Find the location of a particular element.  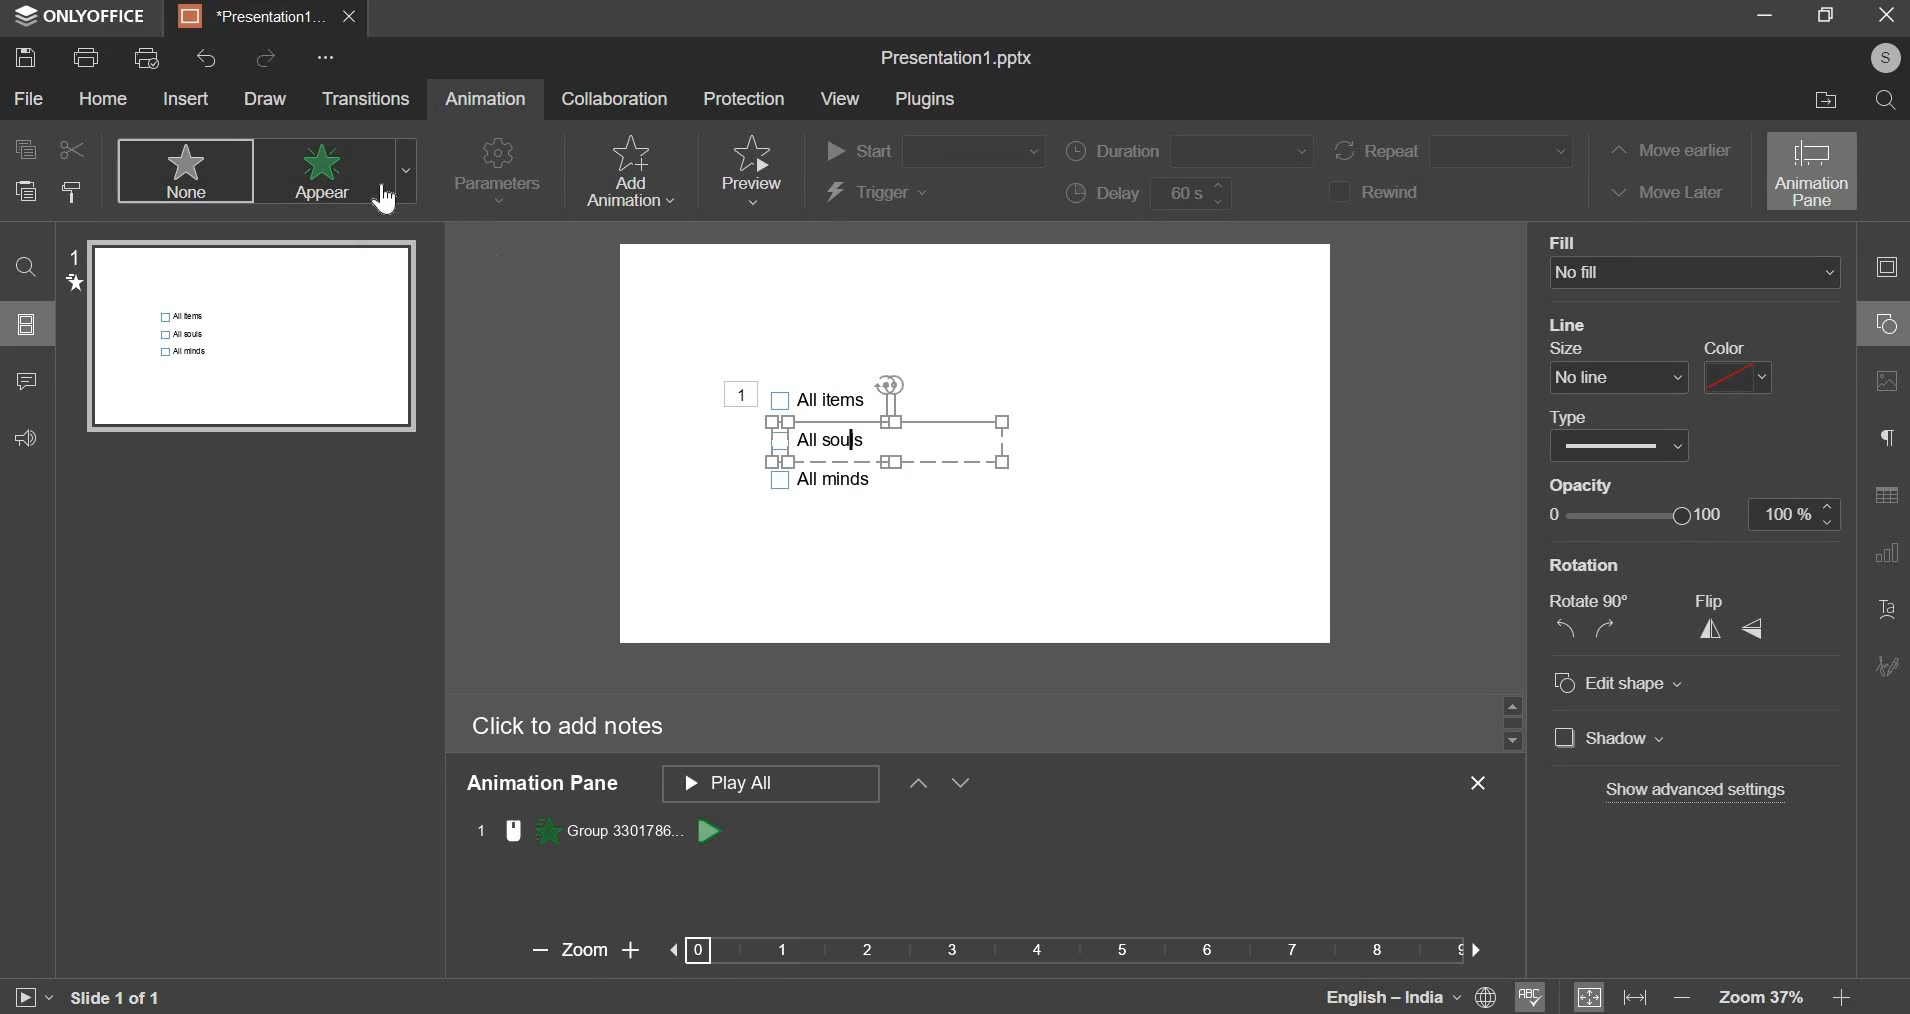

collaboration is located at coordinates (615, 97).